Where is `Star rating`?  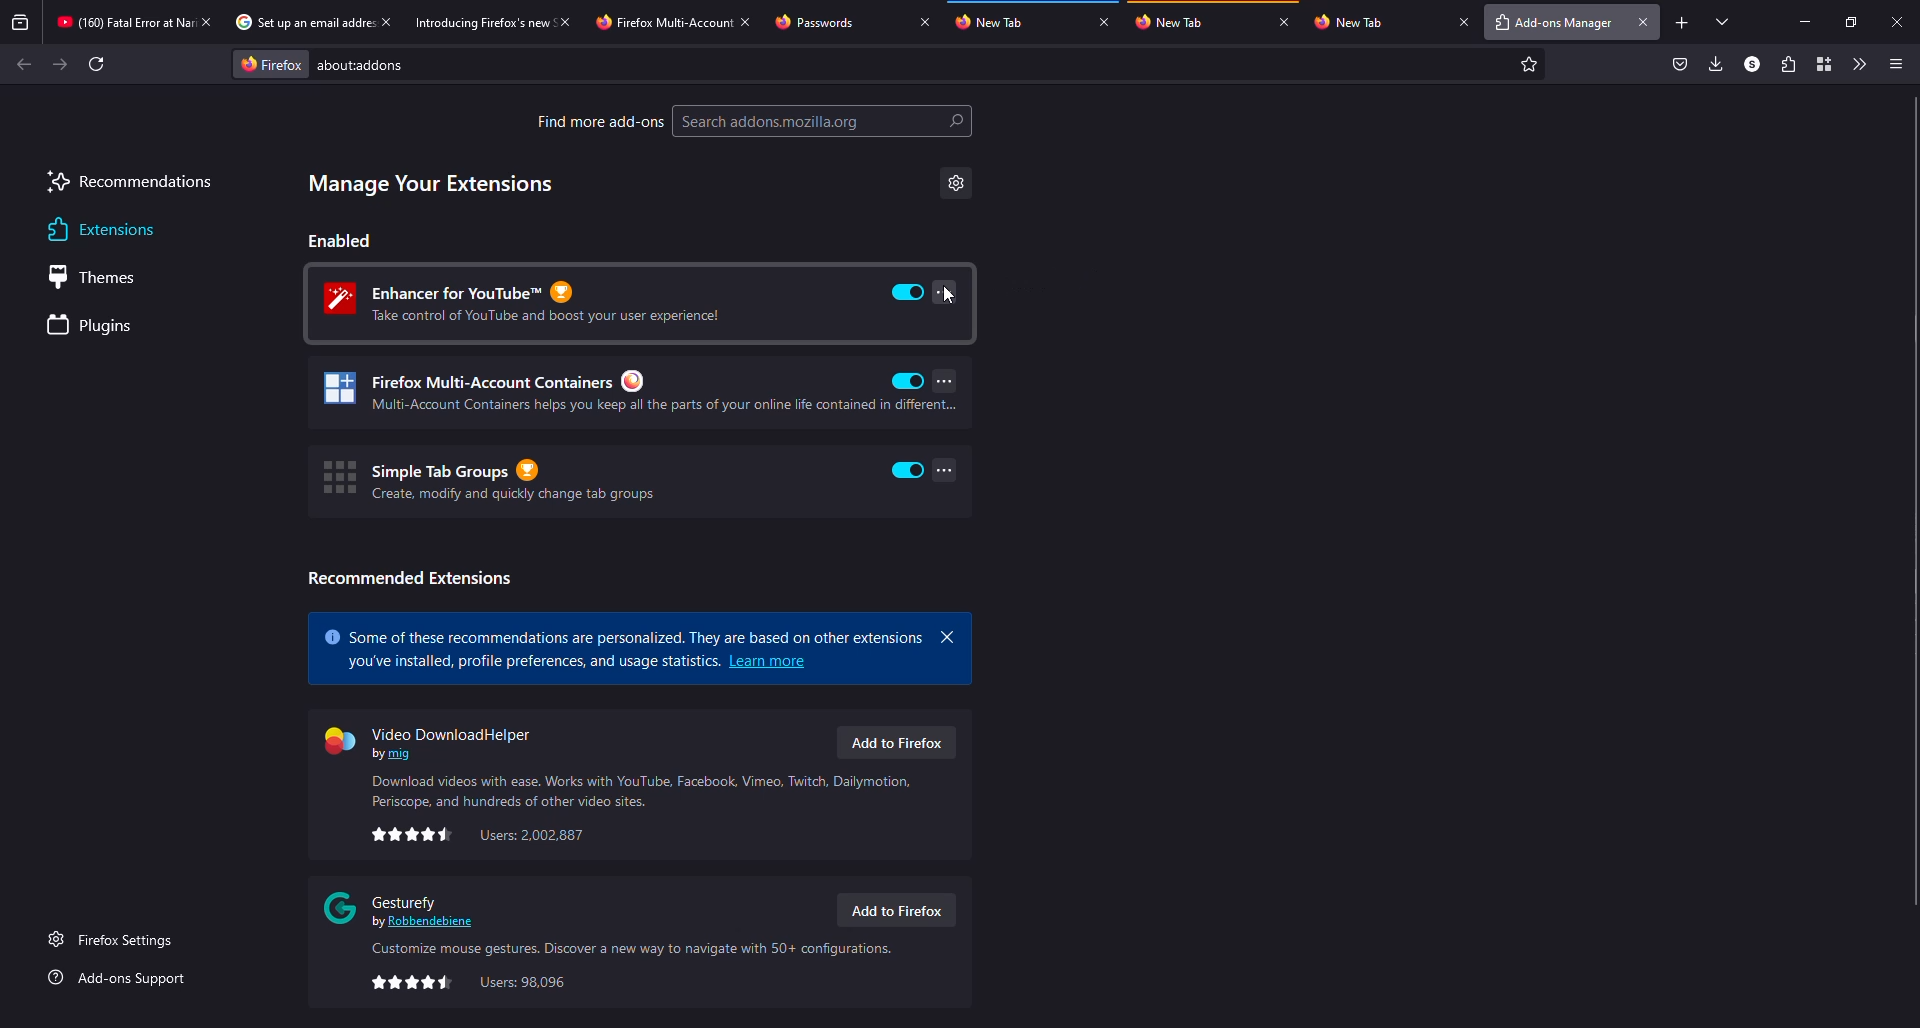 Star rating is located at coordinates (413, 834).